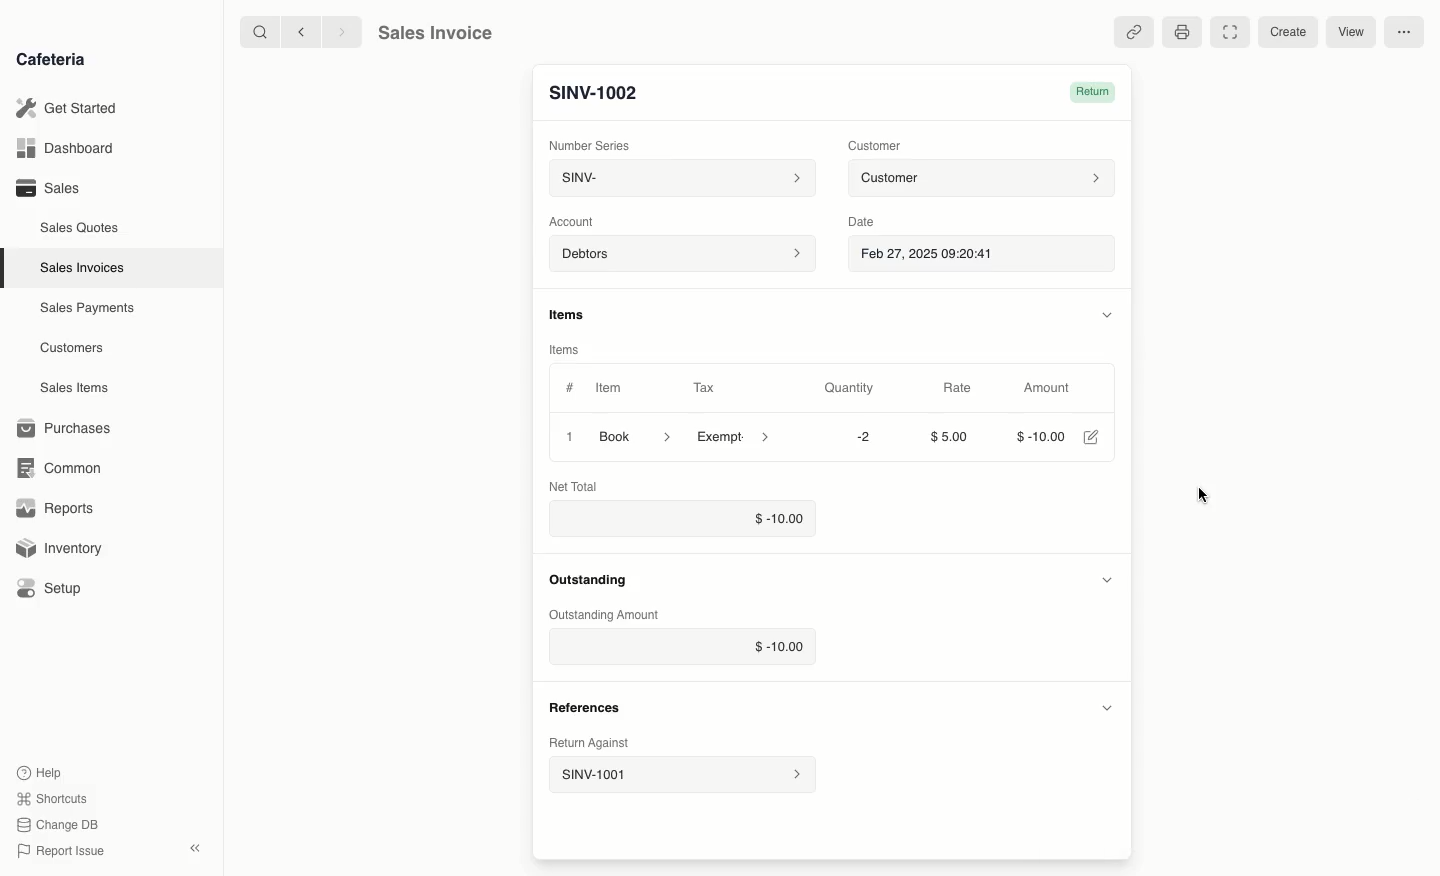  Describe the element at coordinates (589, 582) in the screenshot. I see `References` at that location.